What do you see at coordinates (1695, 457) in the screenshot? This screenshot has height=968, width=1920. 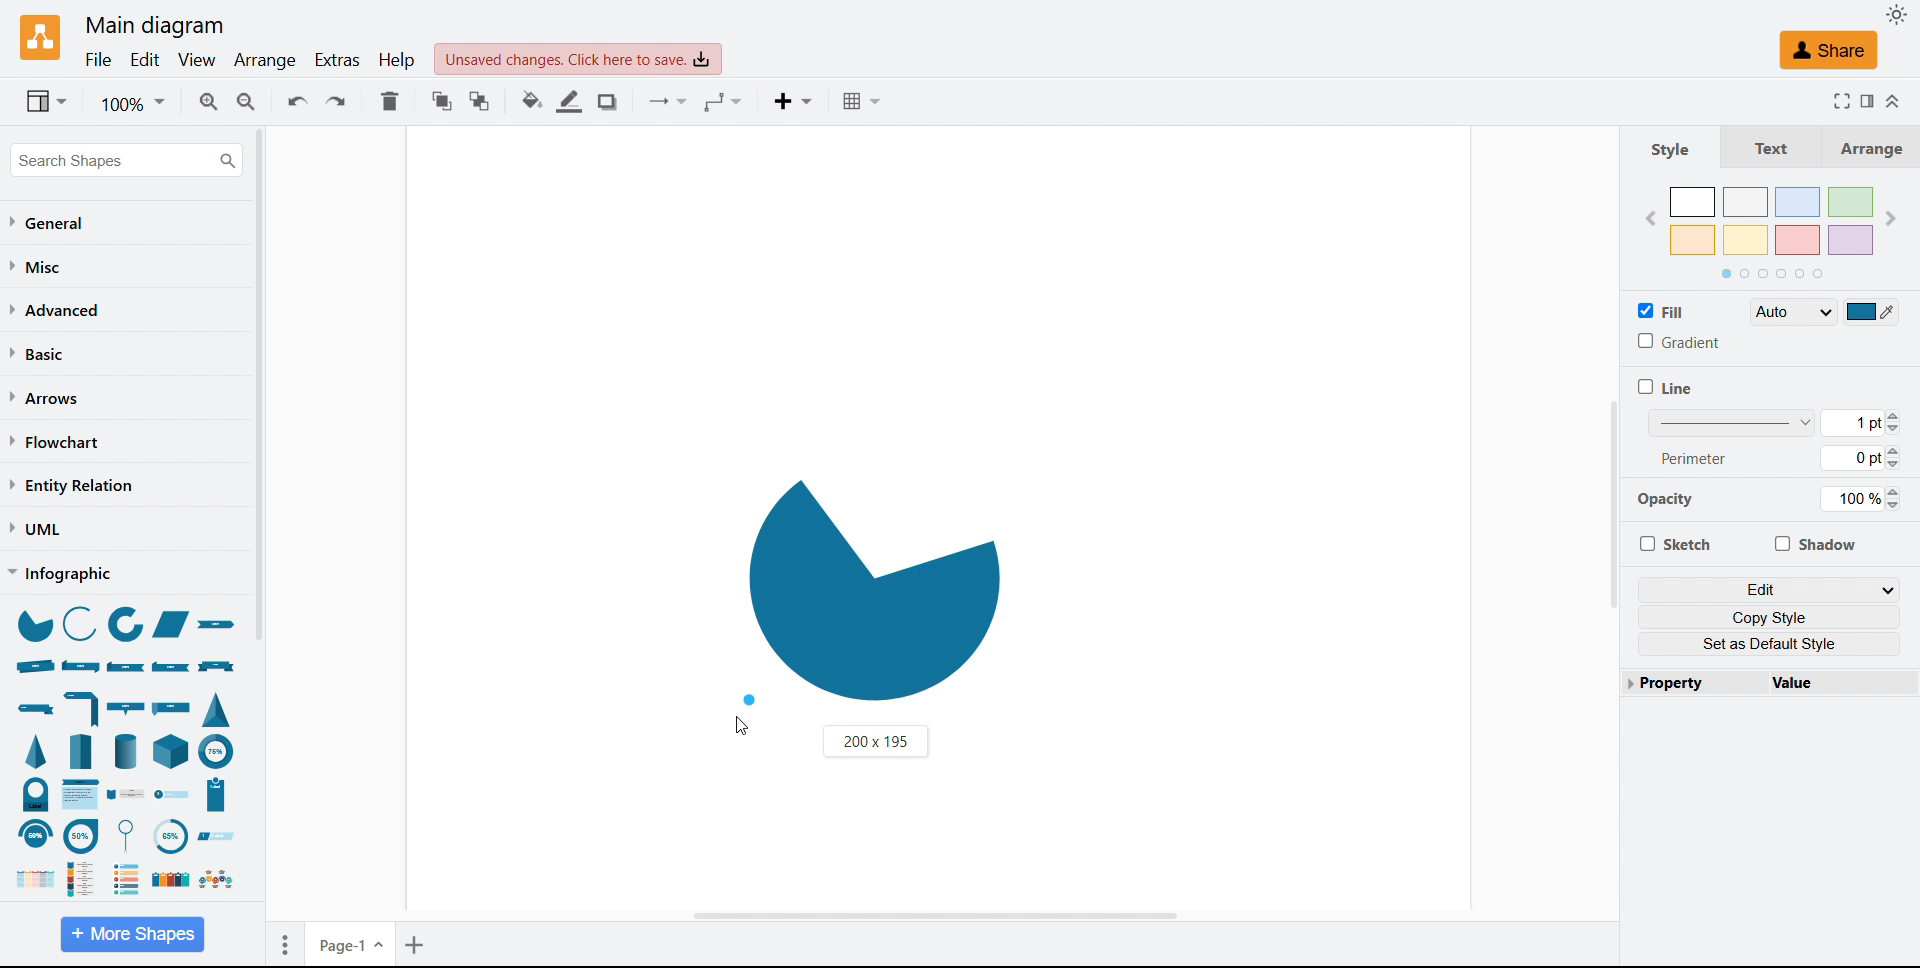 I see `perimeter` at bounding box center [1695, 457].